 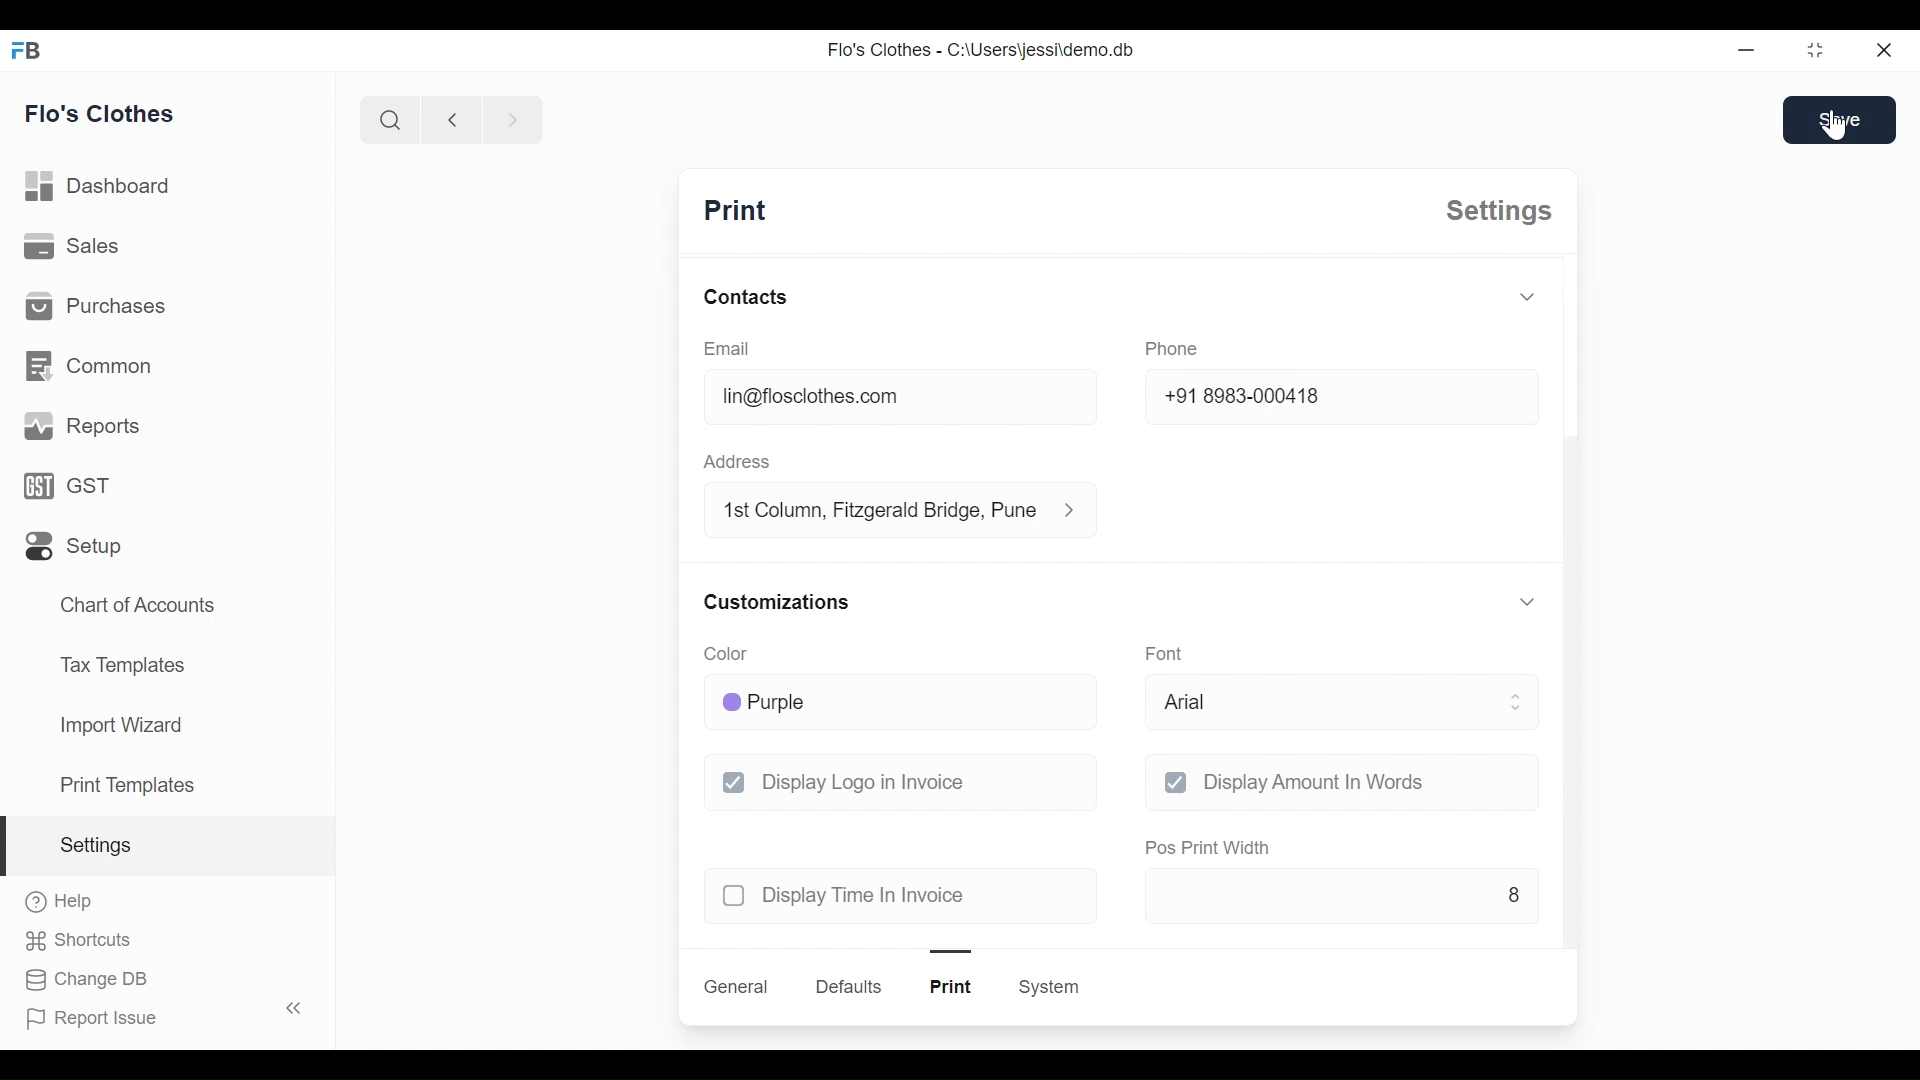 I want to click on checkbox, so click(x=735, y=896).